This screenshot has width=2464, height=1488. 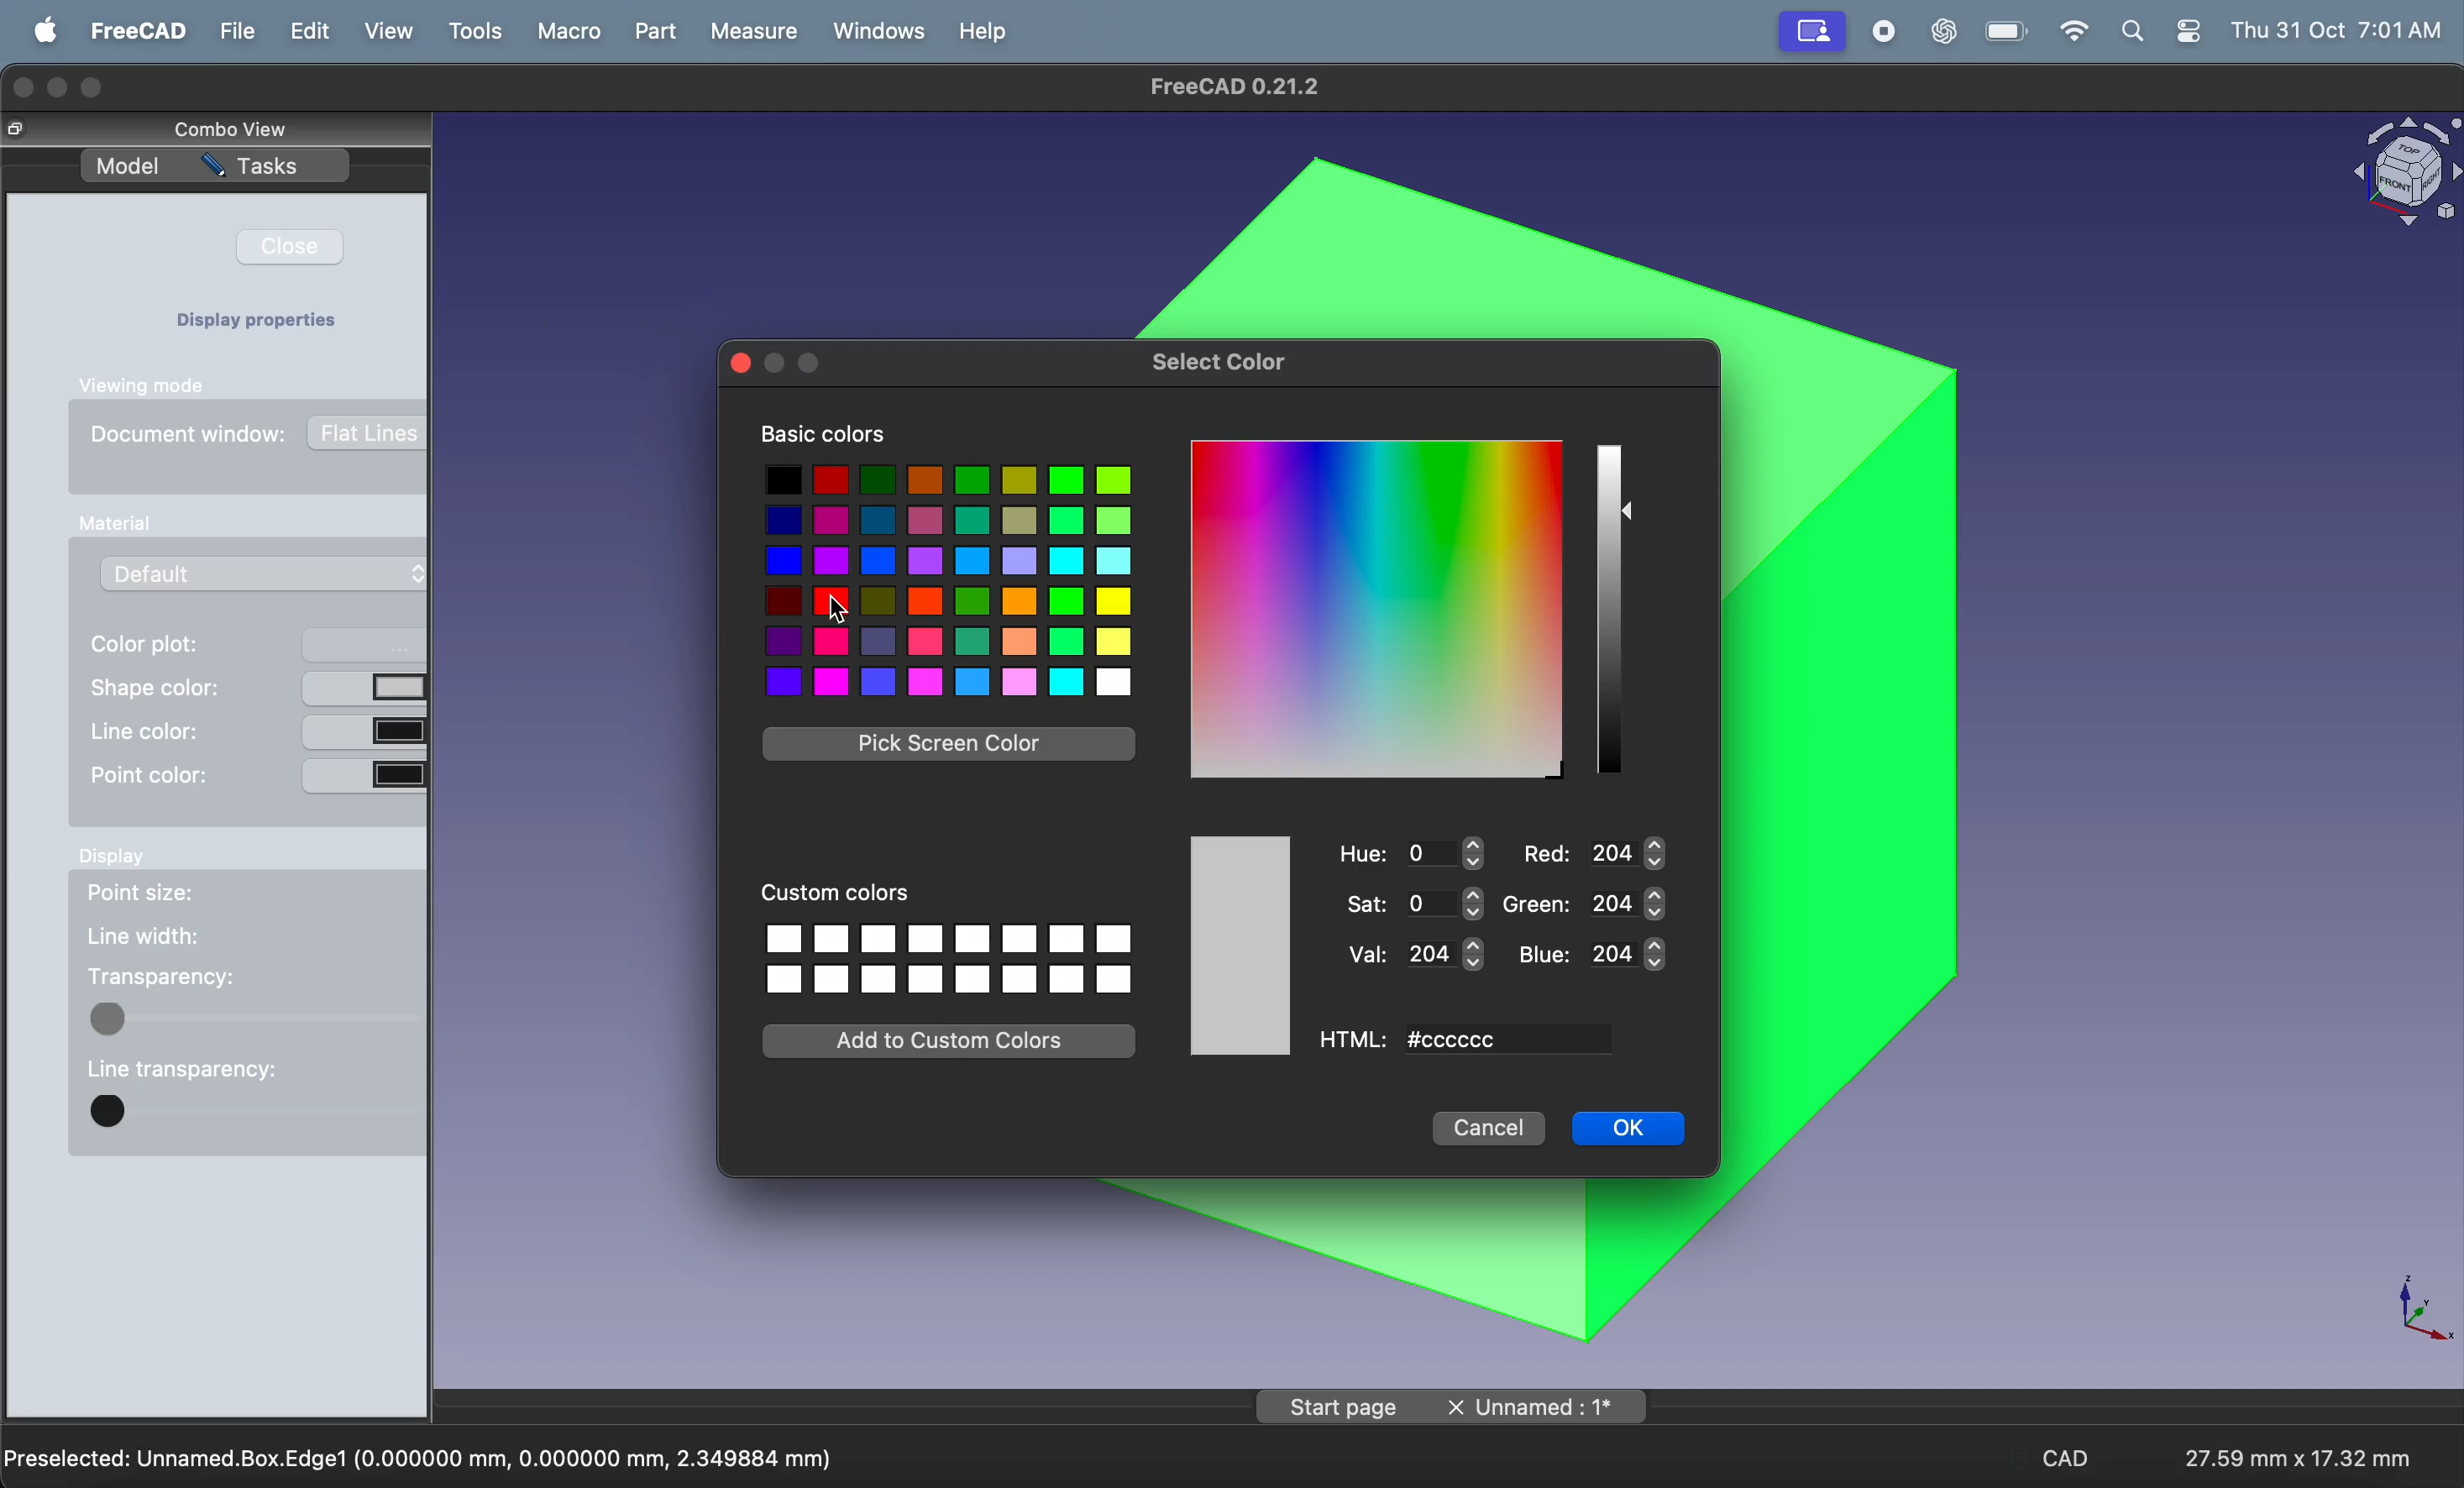 What do you see at coordinates (479, 32) in the screenshot?
I see `tools` at bounding box center [479, 32].